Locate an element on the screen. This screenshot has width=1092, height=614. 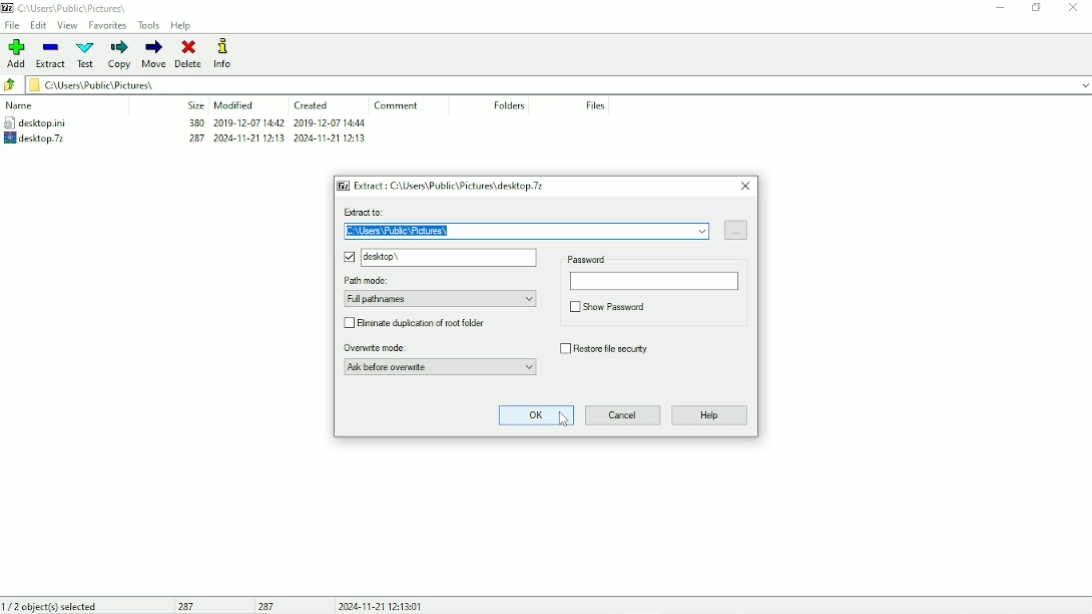
Cancel is located at coordinates (622, 416).